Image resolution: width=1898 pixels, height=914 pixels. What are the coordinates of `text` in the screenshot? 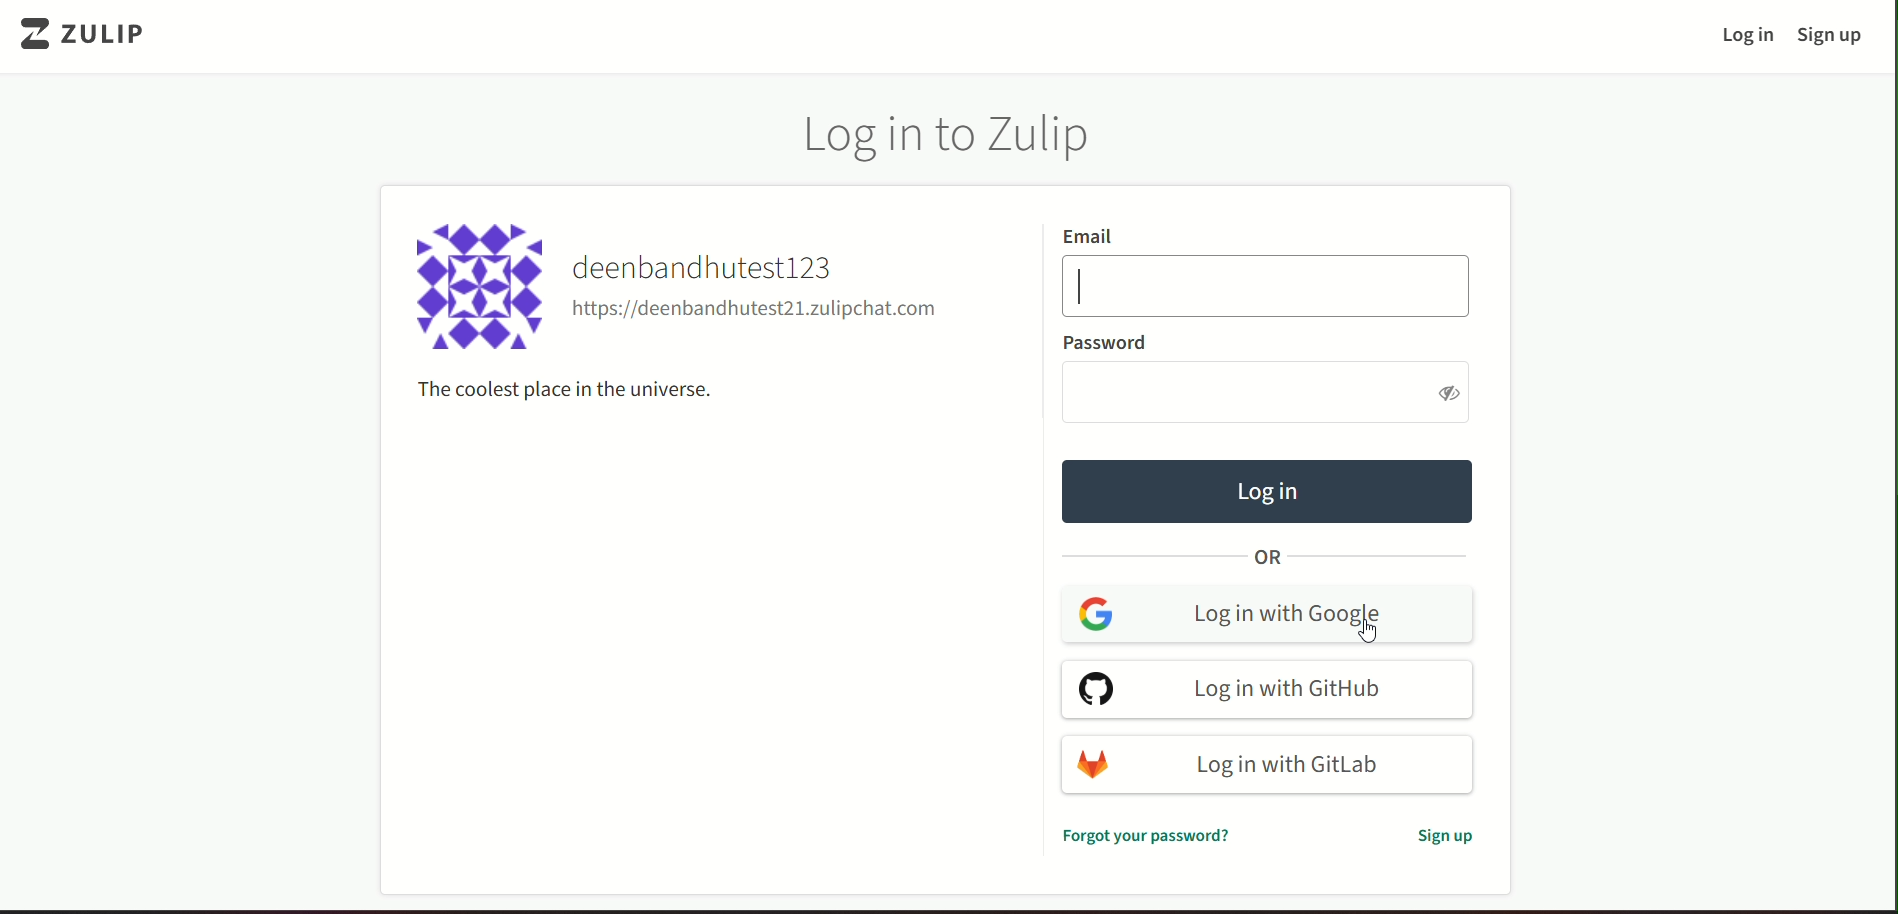 It's located at (566, 389).